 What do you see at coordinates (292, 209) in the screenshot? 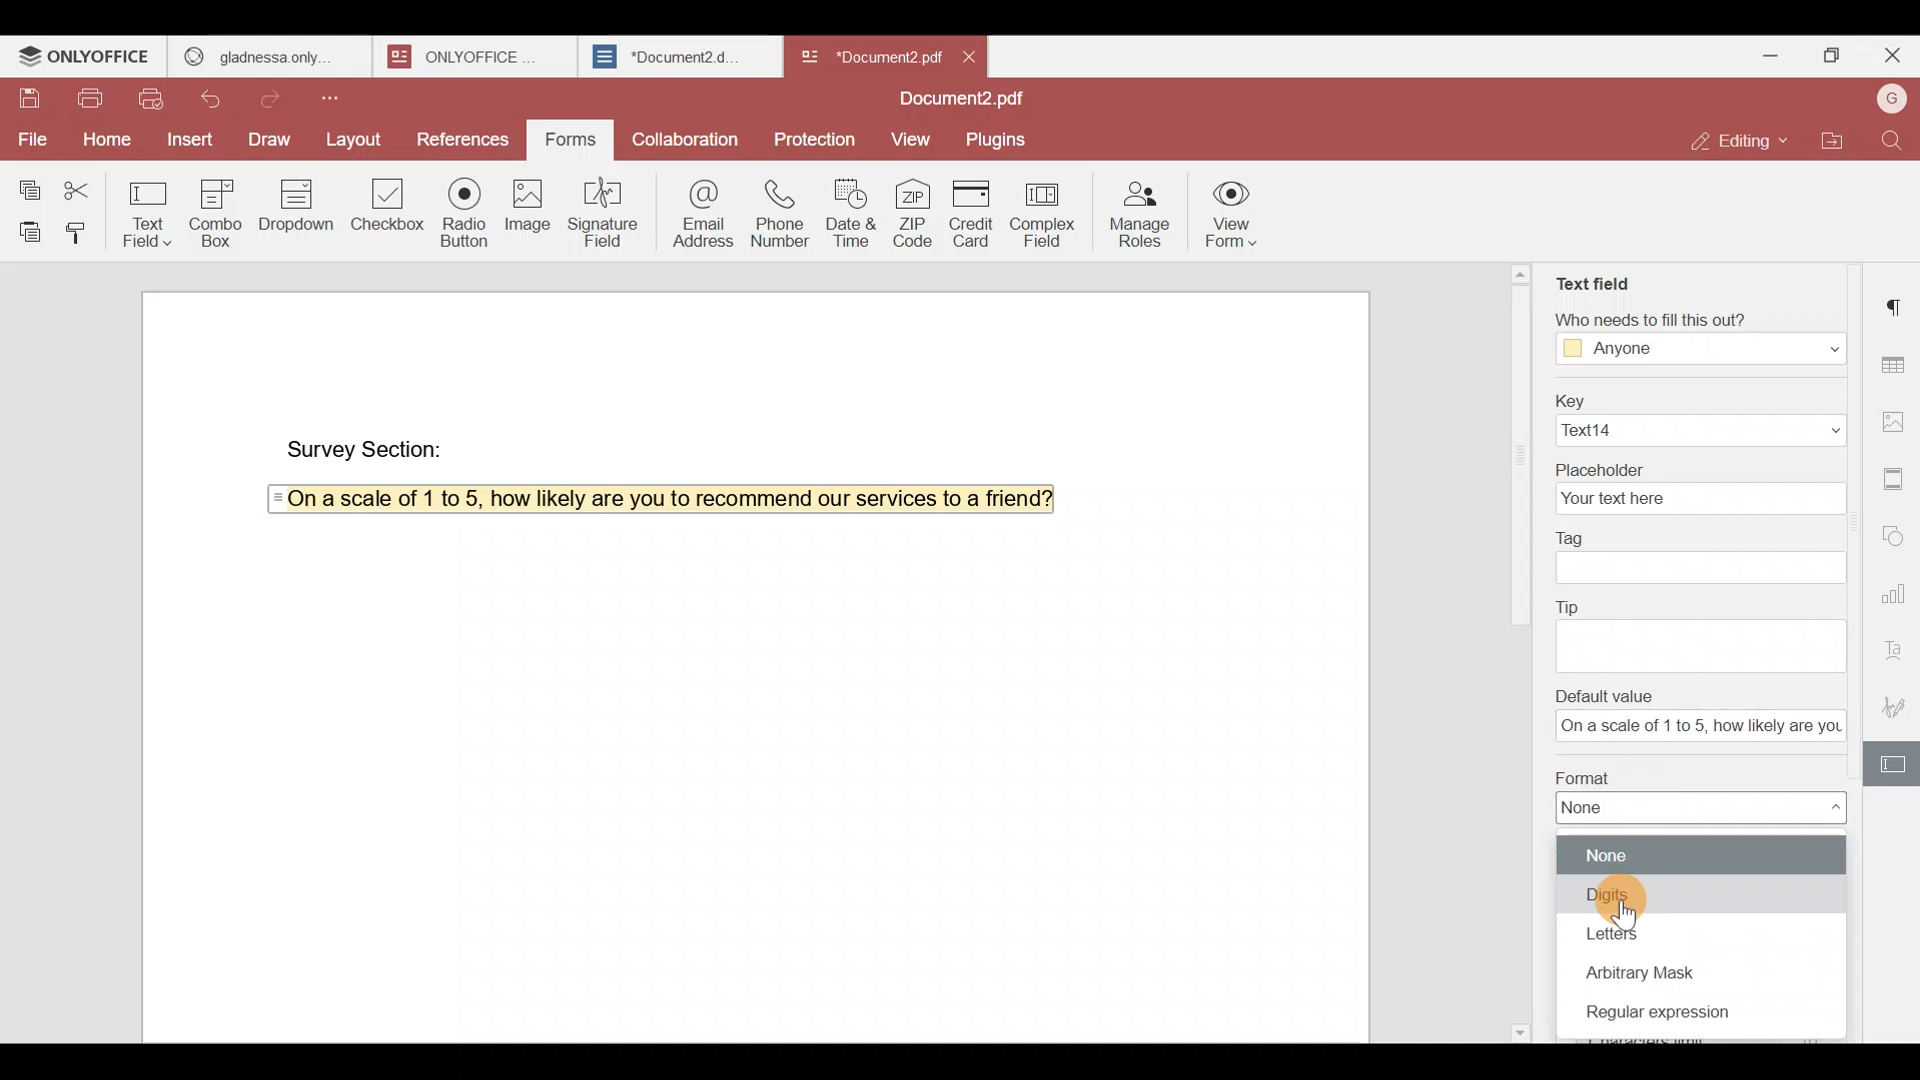
I see `Dropdown` at bounding box center [292, 209].